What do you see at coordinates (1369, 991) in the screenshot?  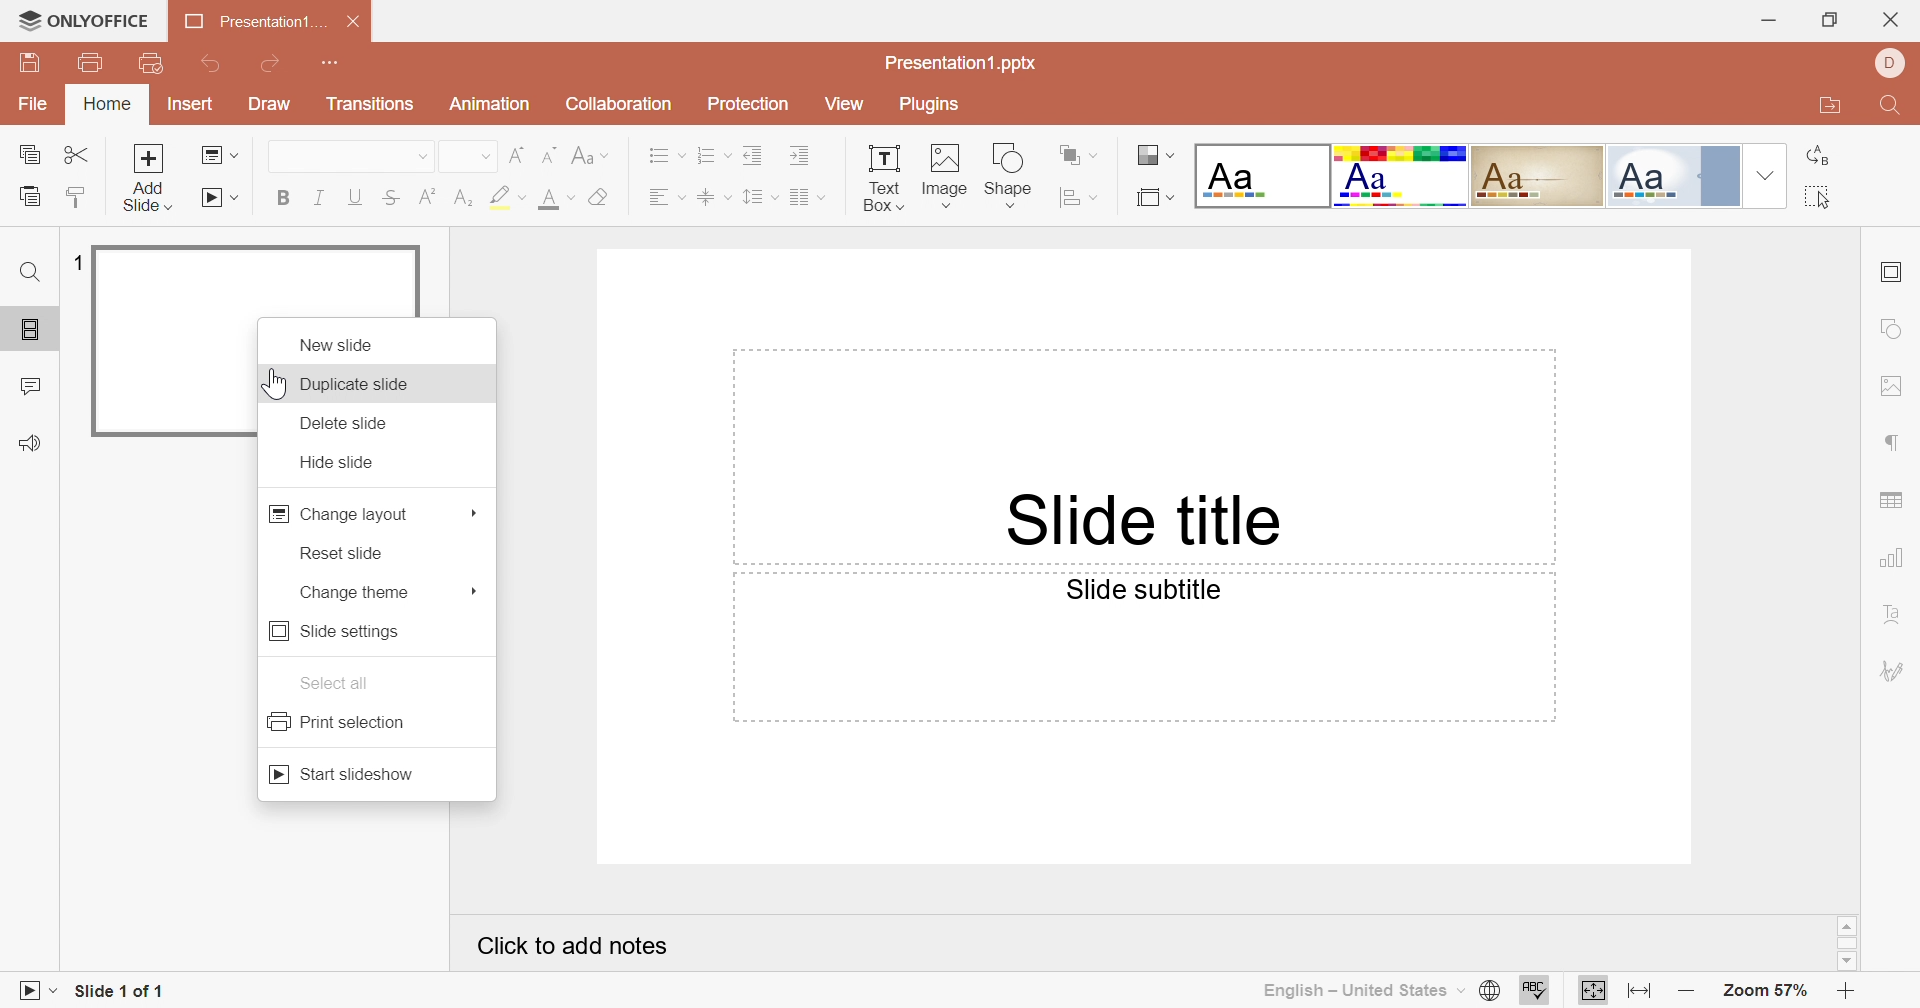 I see `English - United States` at bounding box center [1369, 991].